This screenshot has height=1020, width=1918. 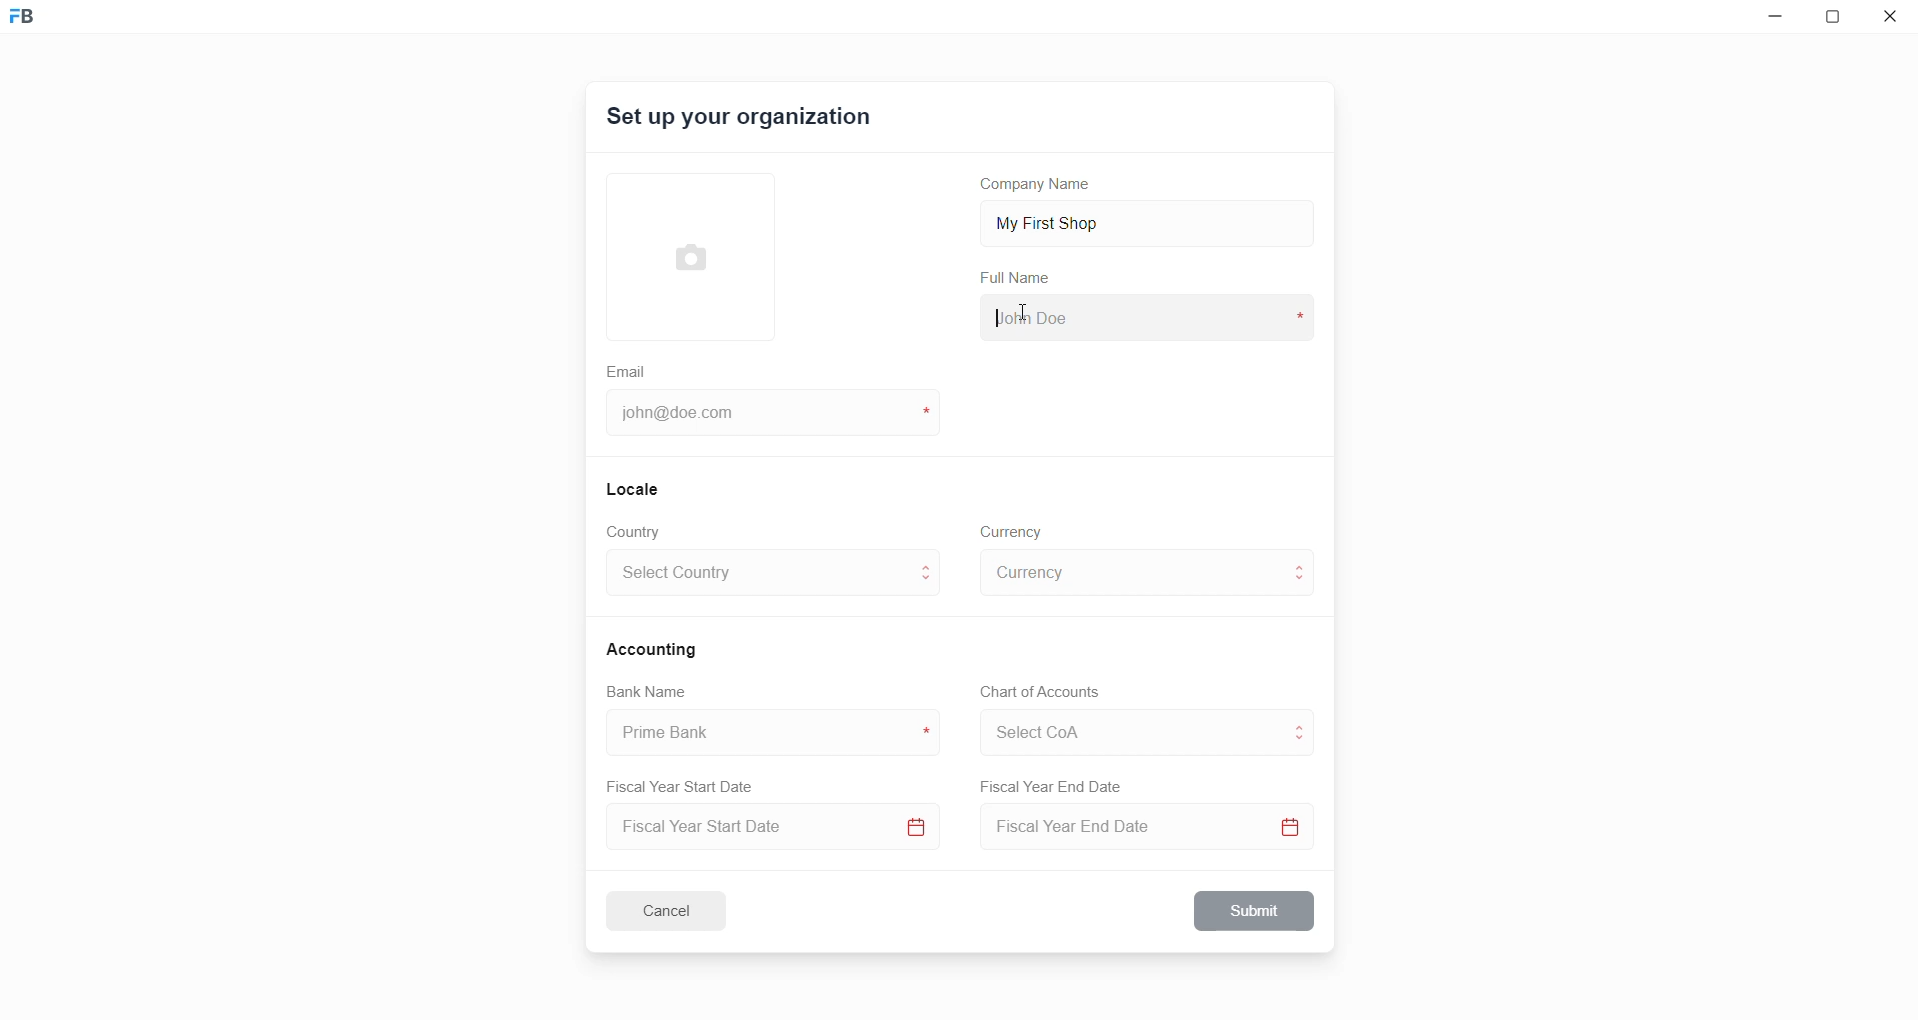 I want to click on Company Name, so click(x=1043, y=187).